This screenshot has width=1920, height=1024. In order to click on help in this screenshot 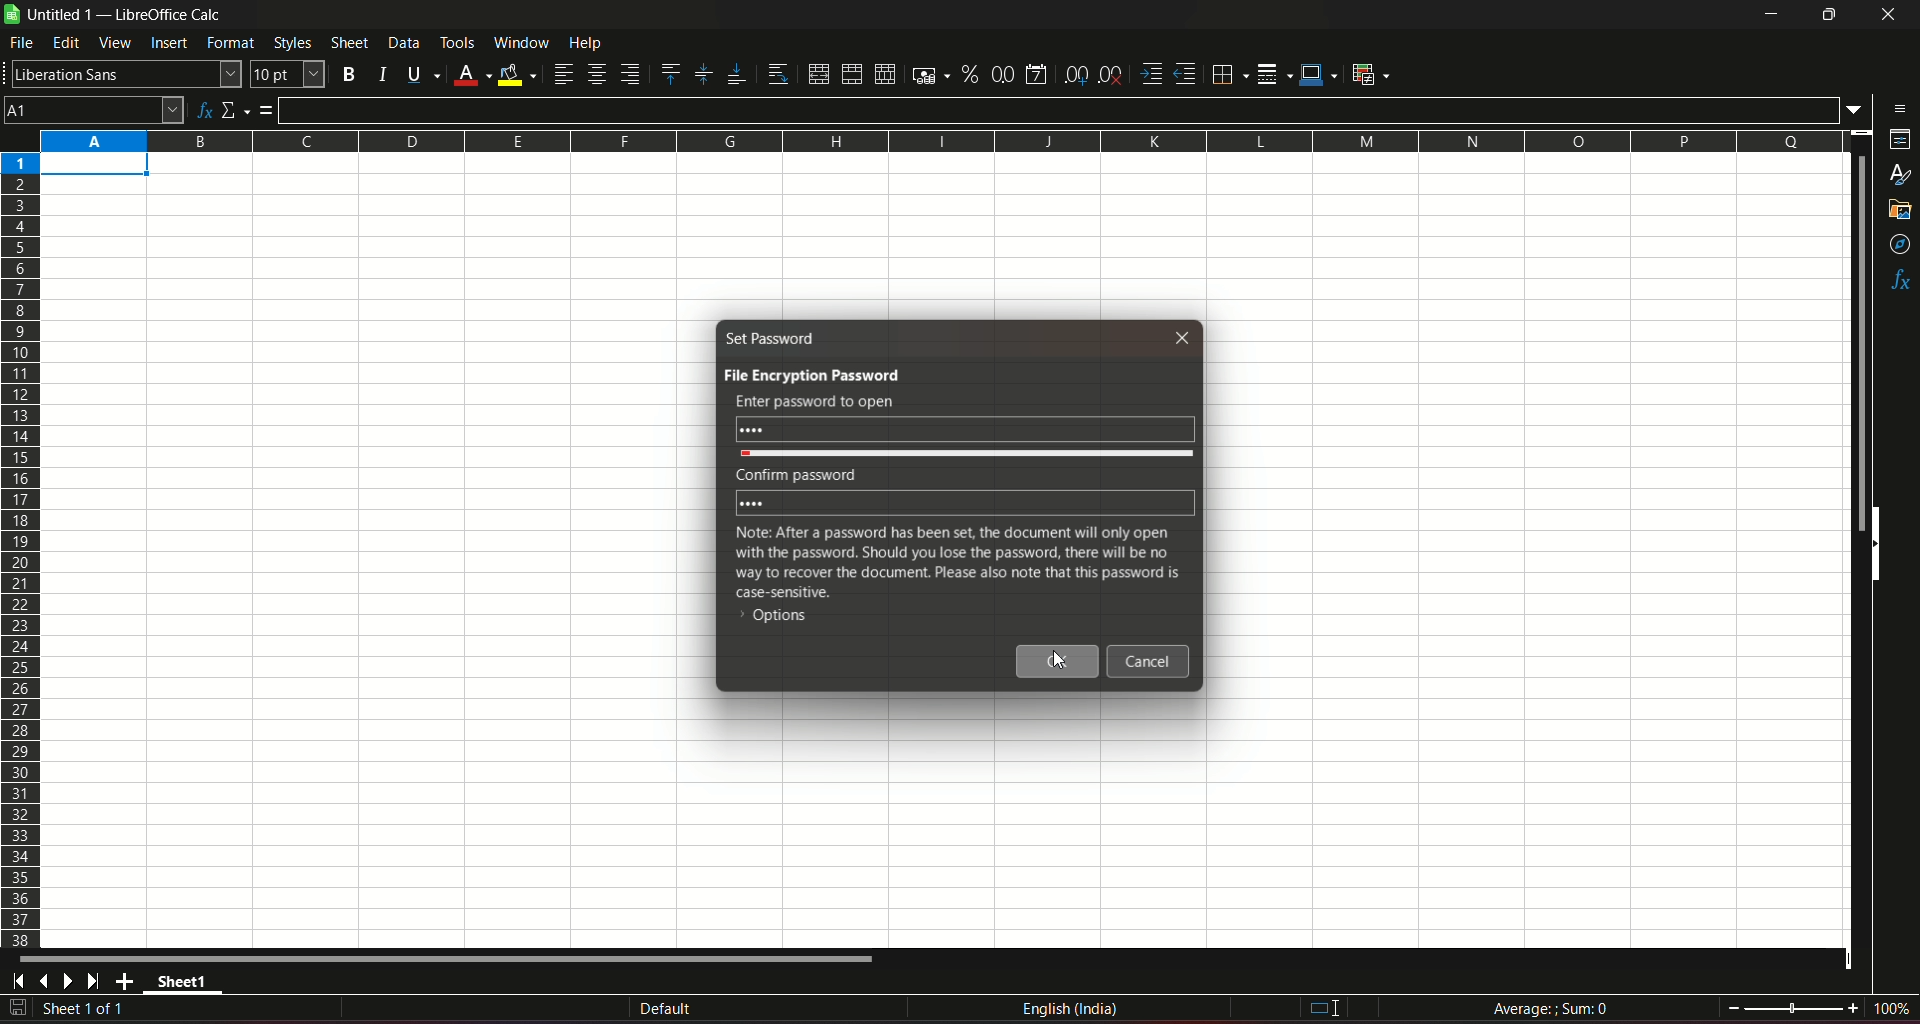, I will do `click(599, 44)`.